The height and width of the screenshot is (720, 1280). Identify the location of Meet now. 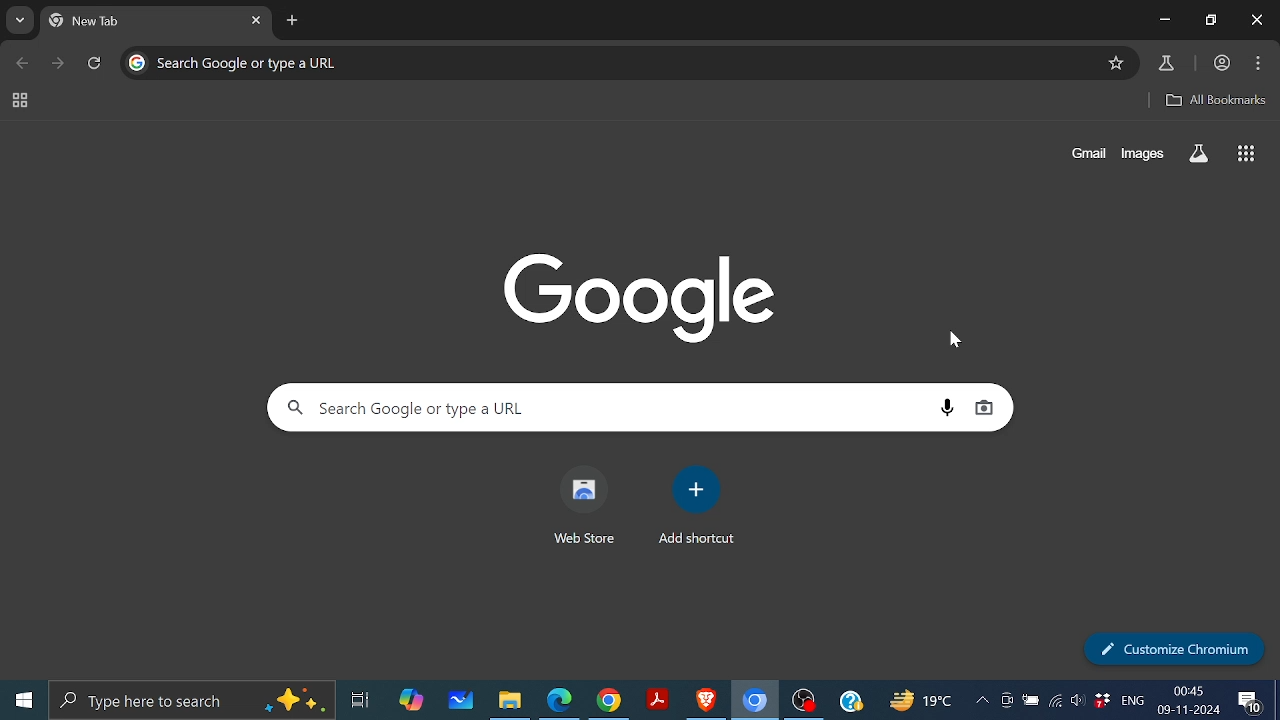
(1005, 701).